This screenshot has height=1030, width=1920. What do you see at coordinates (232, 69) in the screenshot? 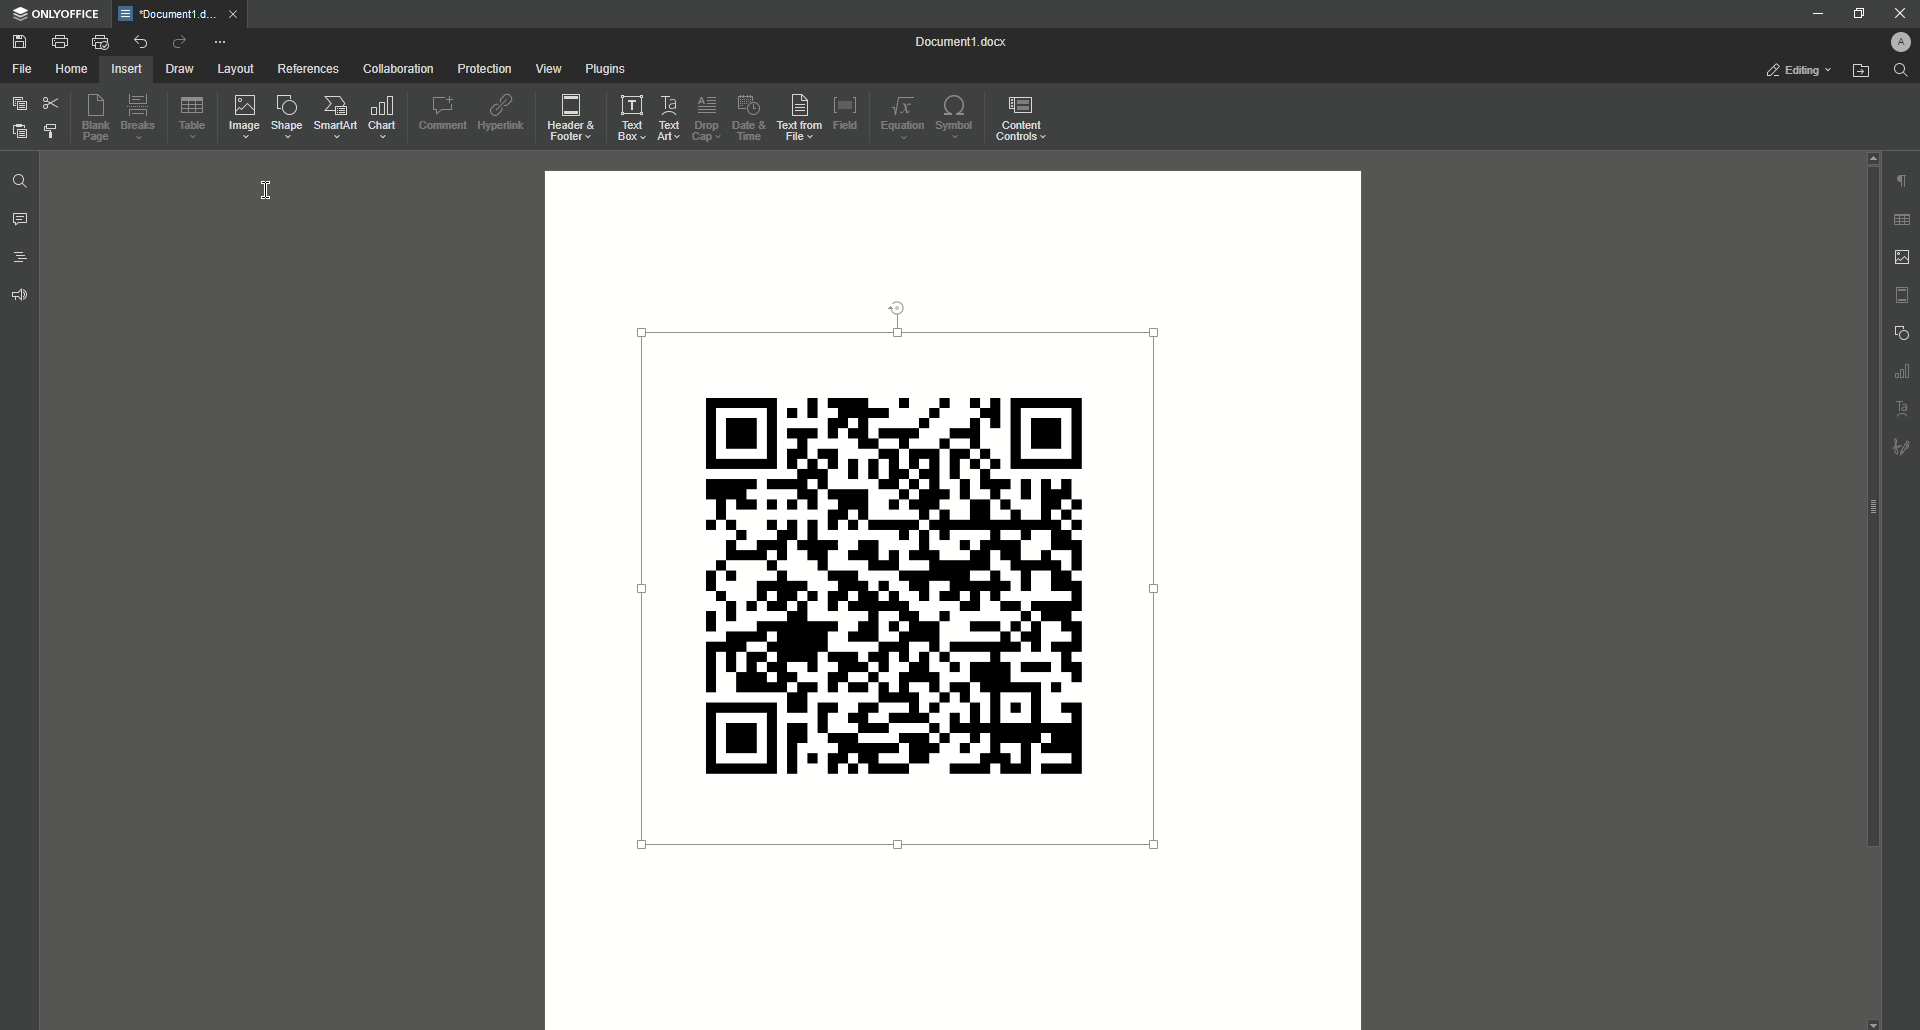
I see `Layout` at bounding box center [232, 69].